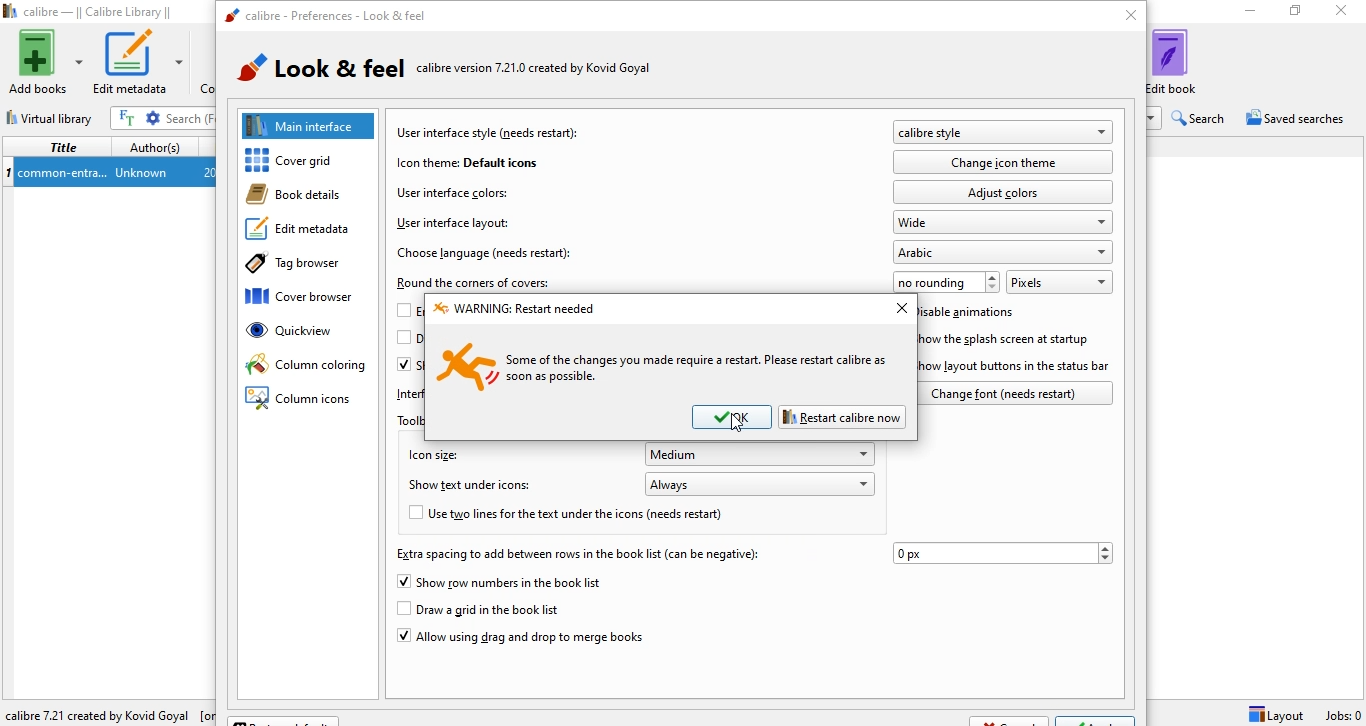 The height and width of the screenshot is (726, 1366). I want to click on Add books, so click(44, 62).